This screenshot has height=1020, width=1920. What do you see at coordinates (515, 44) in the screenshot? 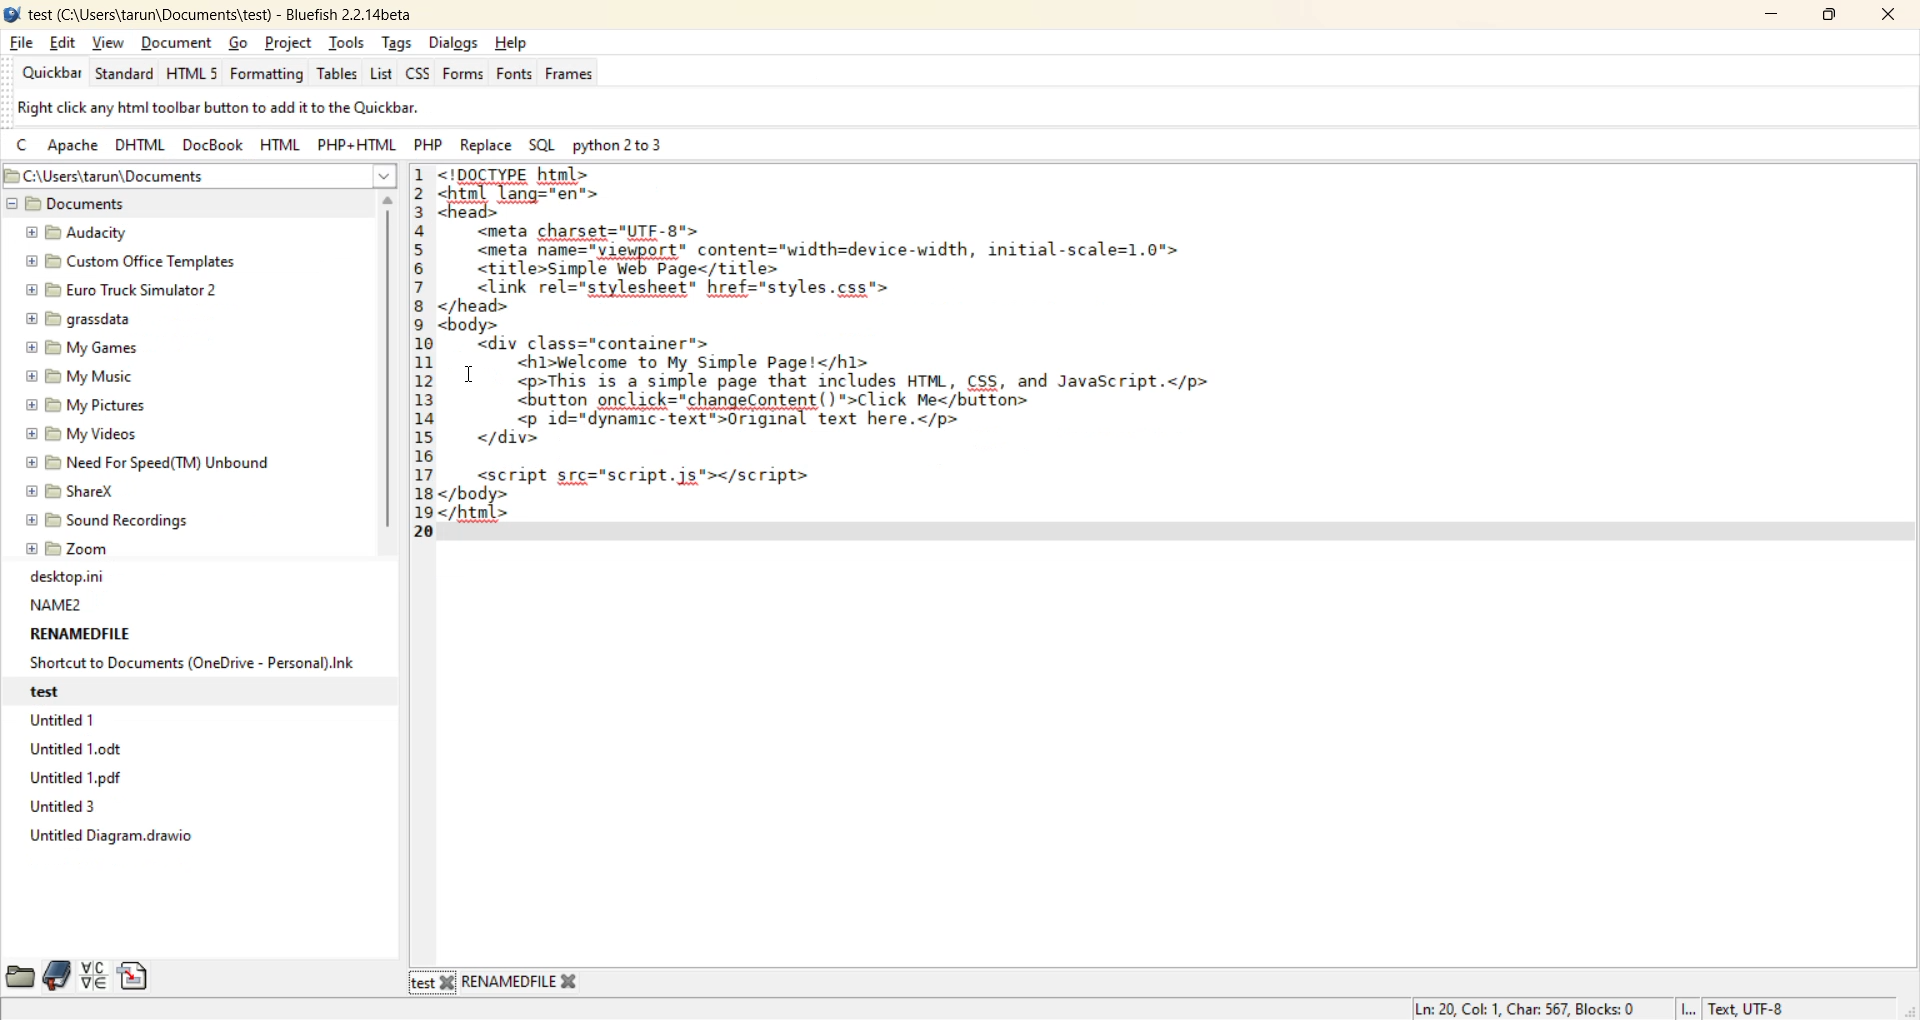
I see `help` at bounding box center [515, 44].